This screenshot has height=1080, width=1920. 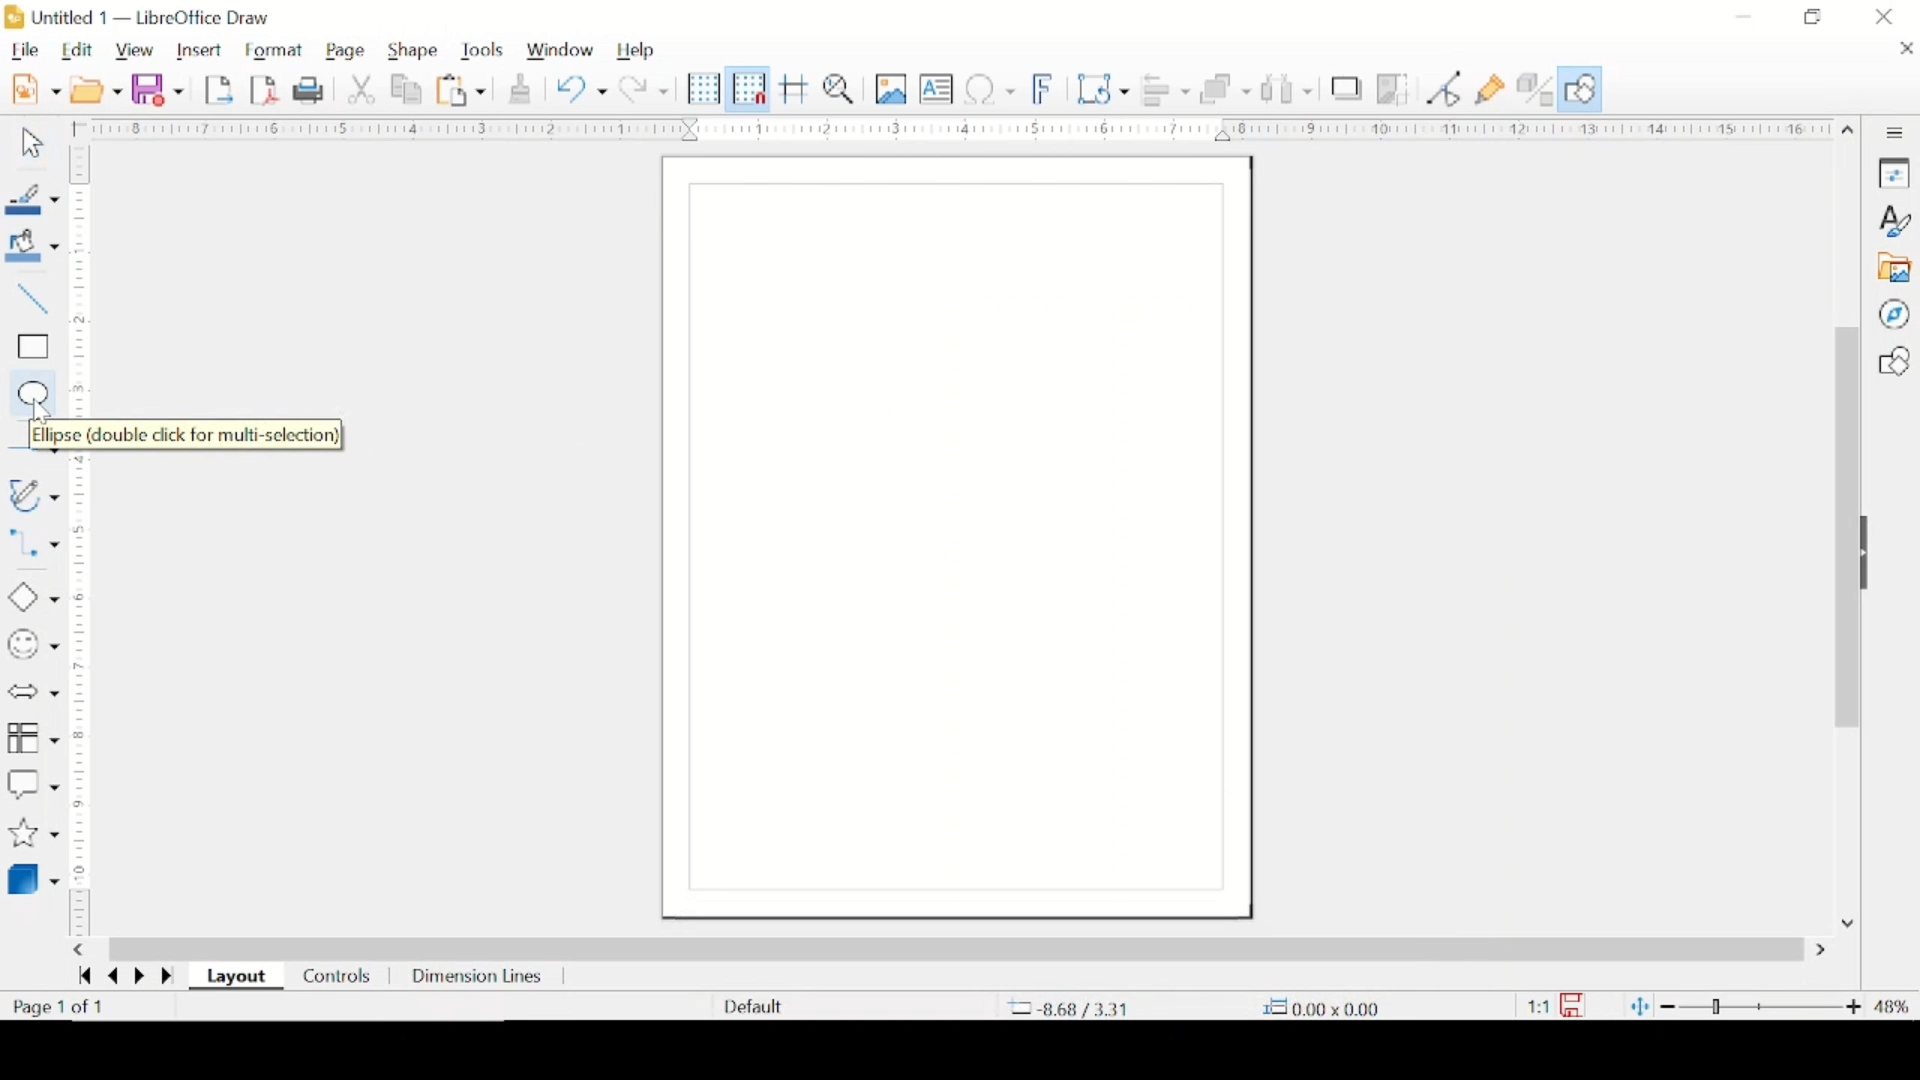 What do you see at coordinates (265, 90) in the screenshot?
I see `export directly as pdf` at bounding box center [265, 90].